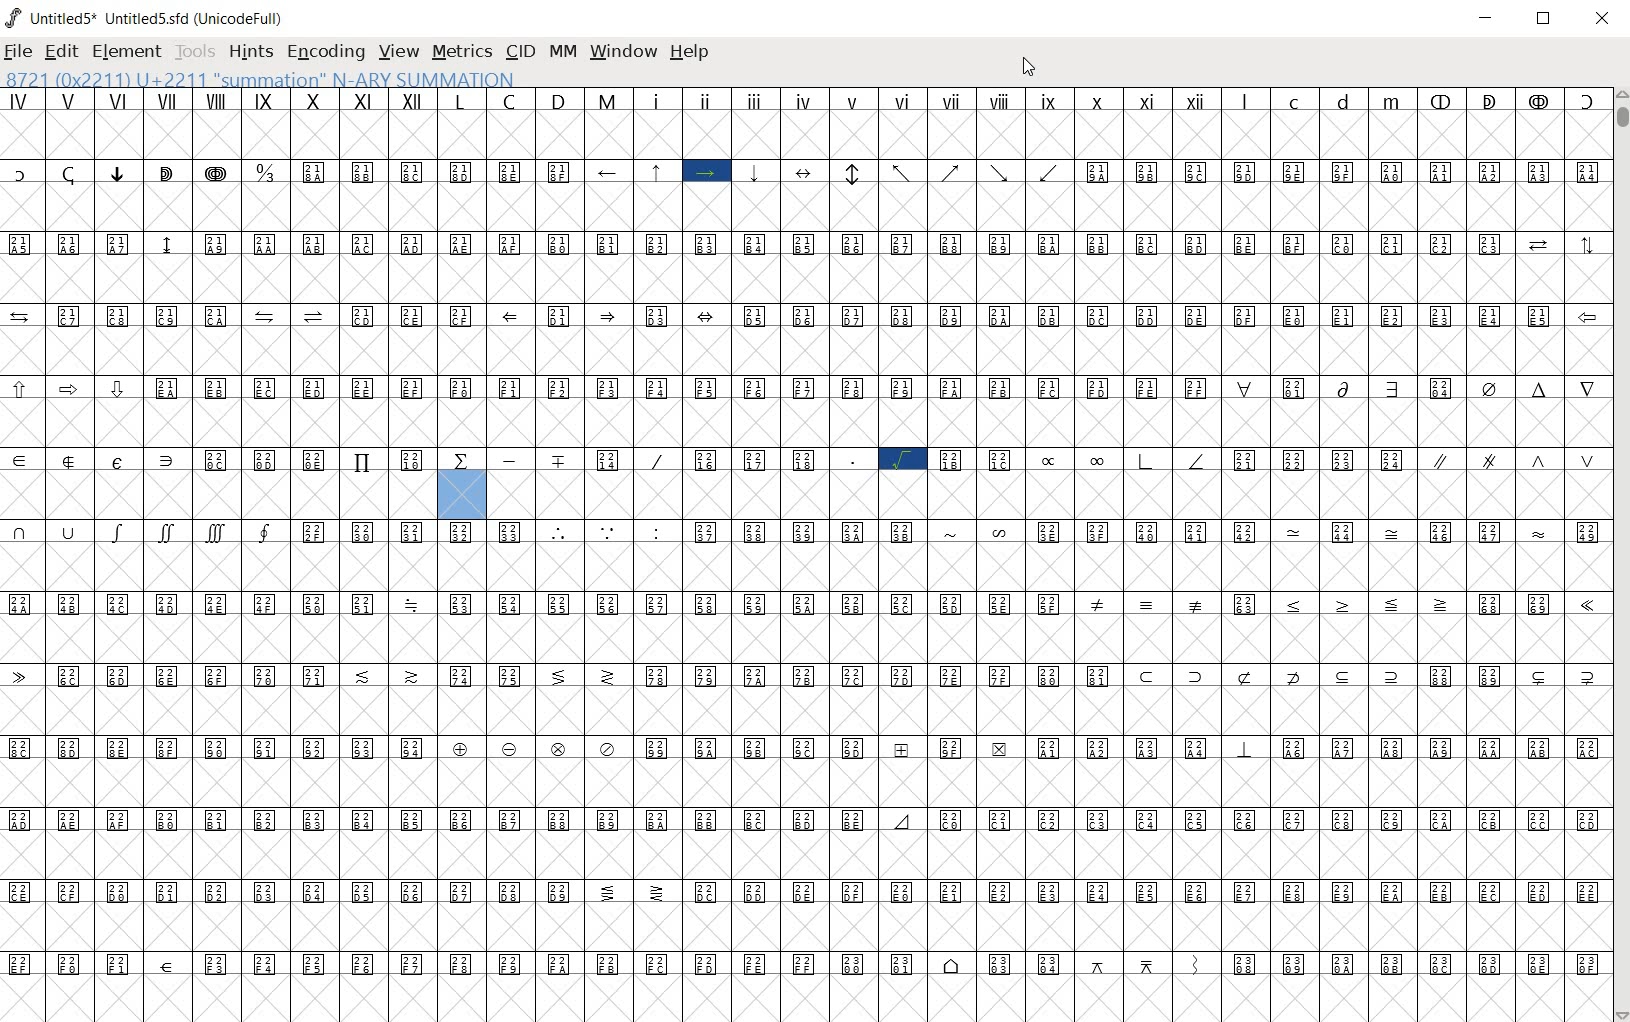 The height and width of the screenshot is (1022, 1630). Describe the element at coordinates (324, 50) in the screenshot. I see `ENCODING` at that location.